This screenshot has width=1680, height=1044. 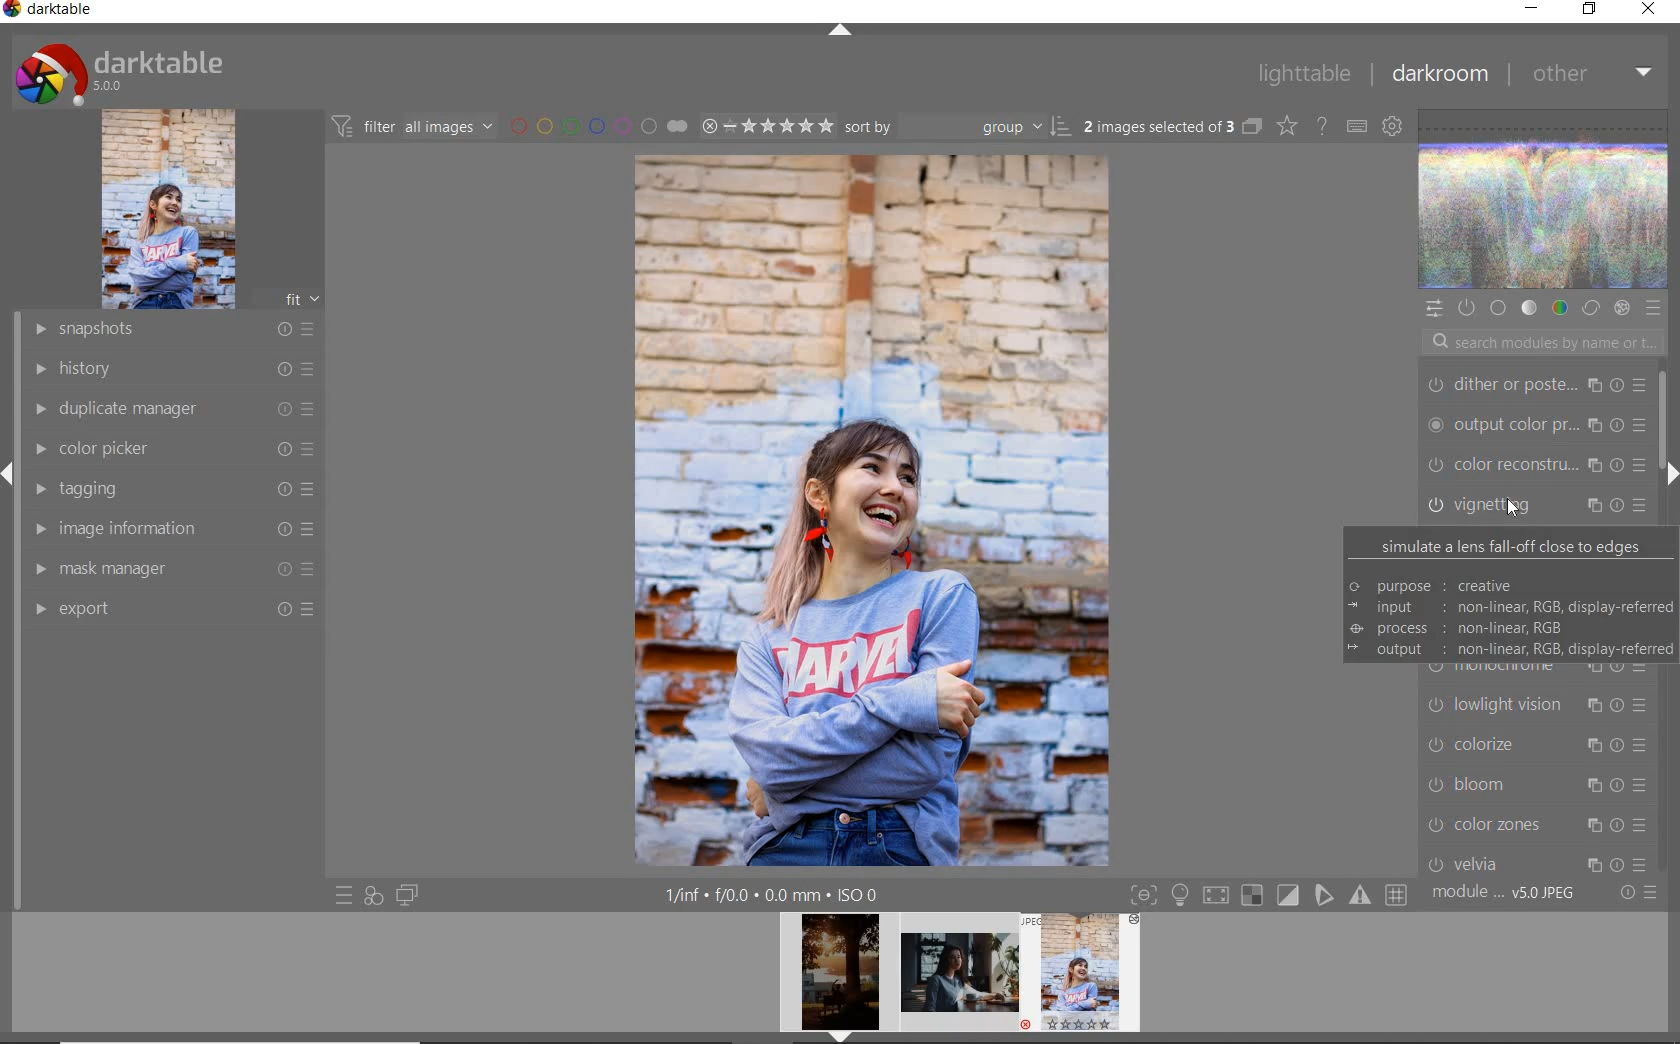 I want to click on COLLAPSE GROUPED  IMAGES, so click(x=1252, y=125).